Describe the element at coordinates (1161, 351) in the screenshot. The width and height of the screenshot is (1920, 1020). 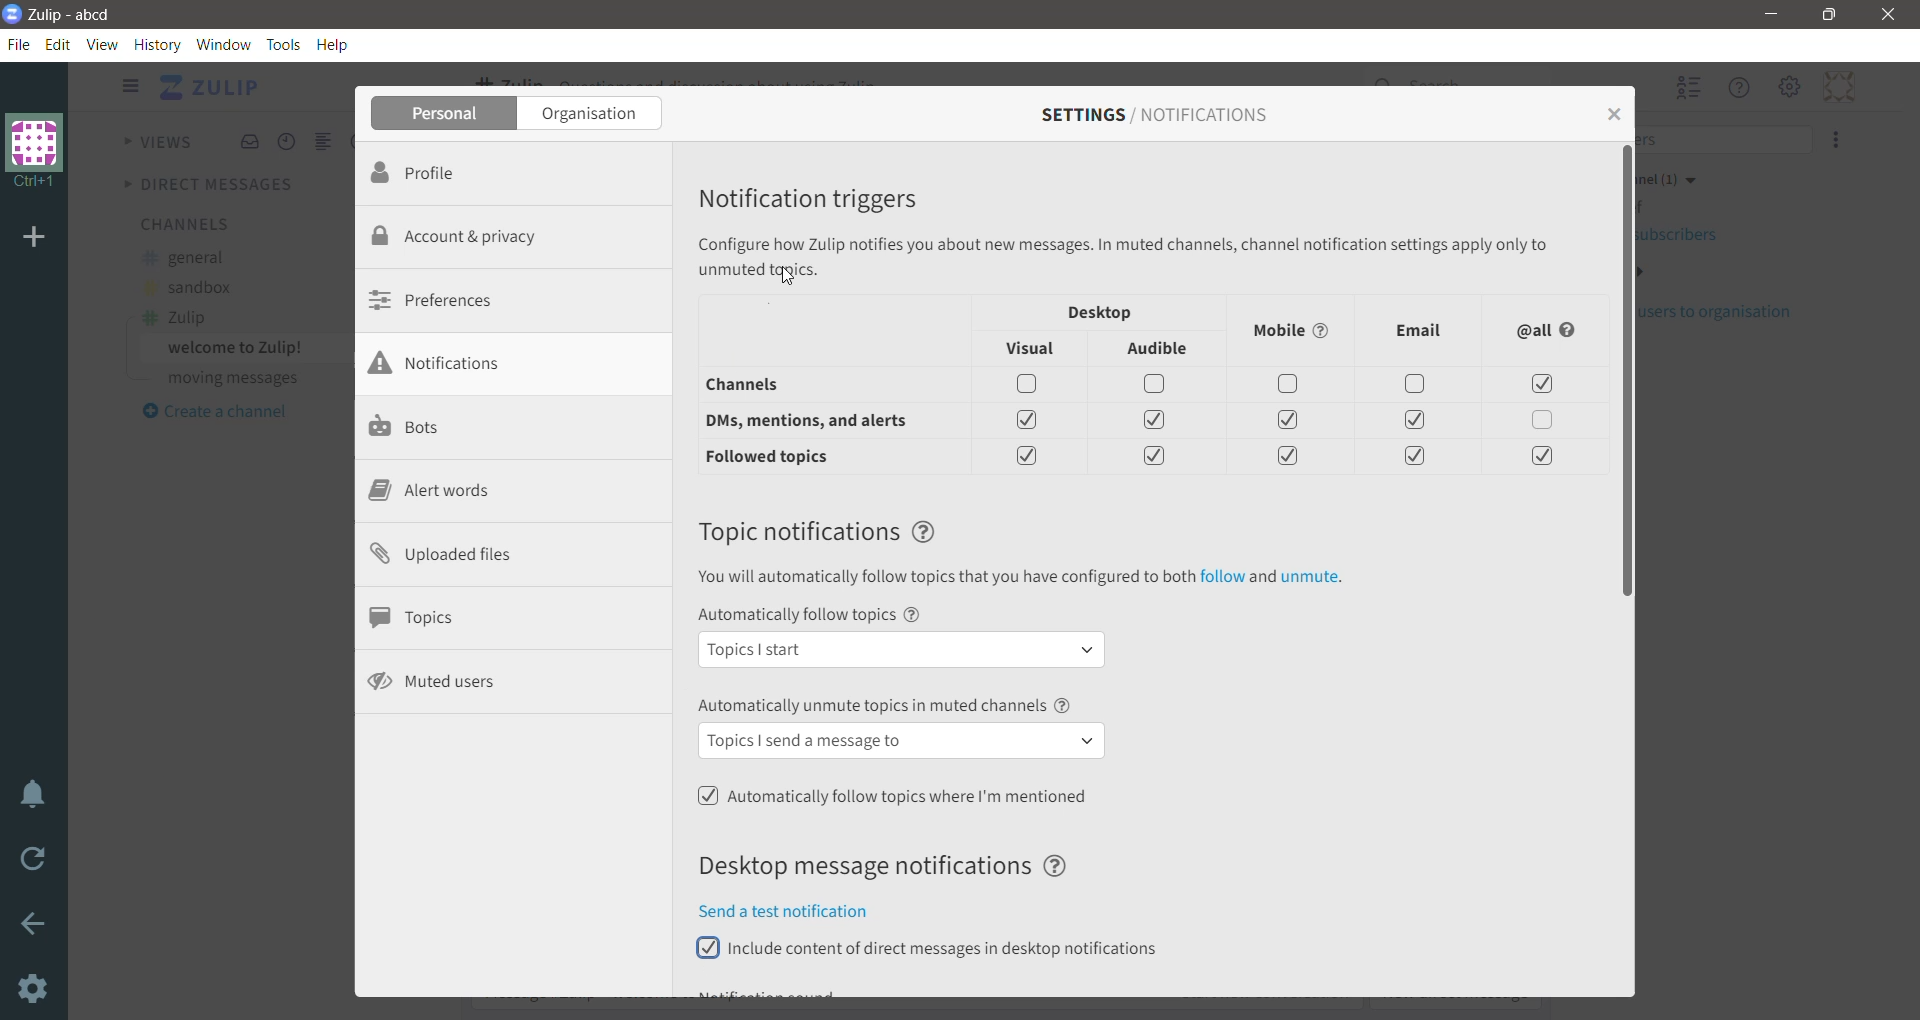
I see `audible` at that location.